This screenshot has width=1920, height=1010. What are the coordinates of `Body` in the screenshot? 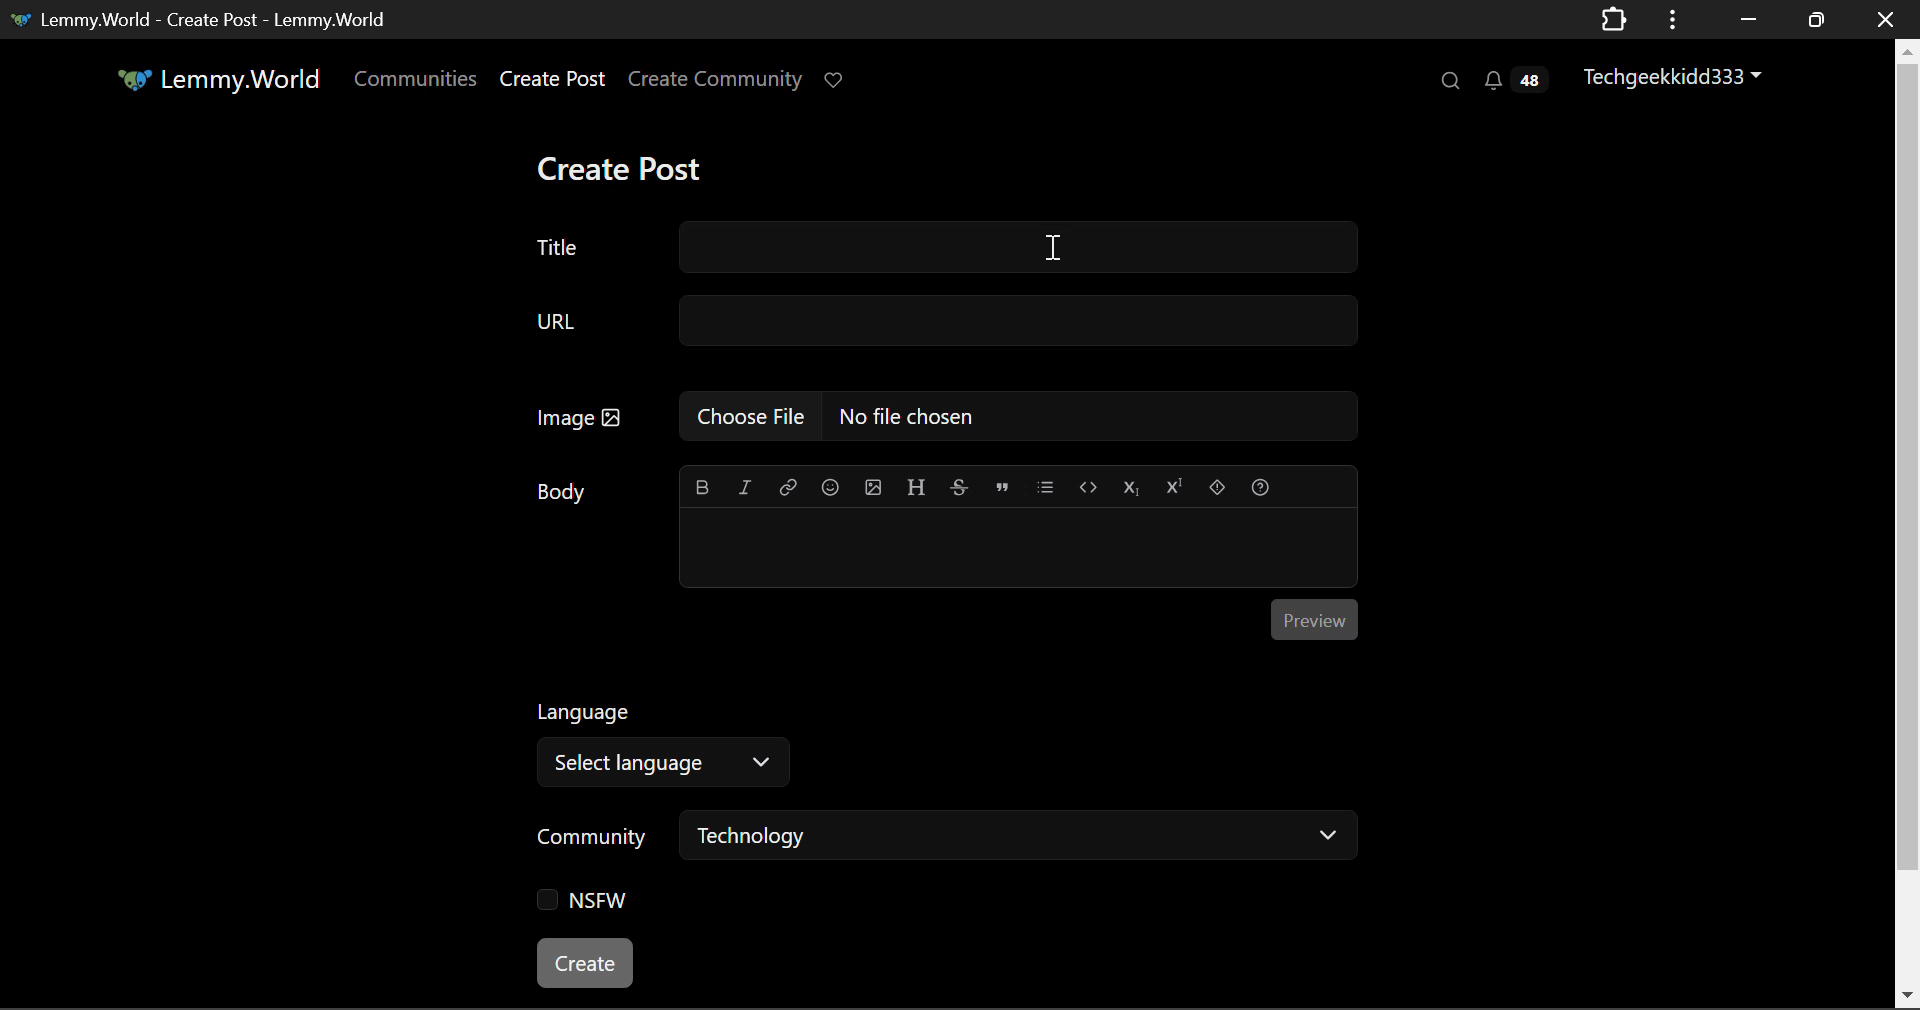 It's located at (565, 491).